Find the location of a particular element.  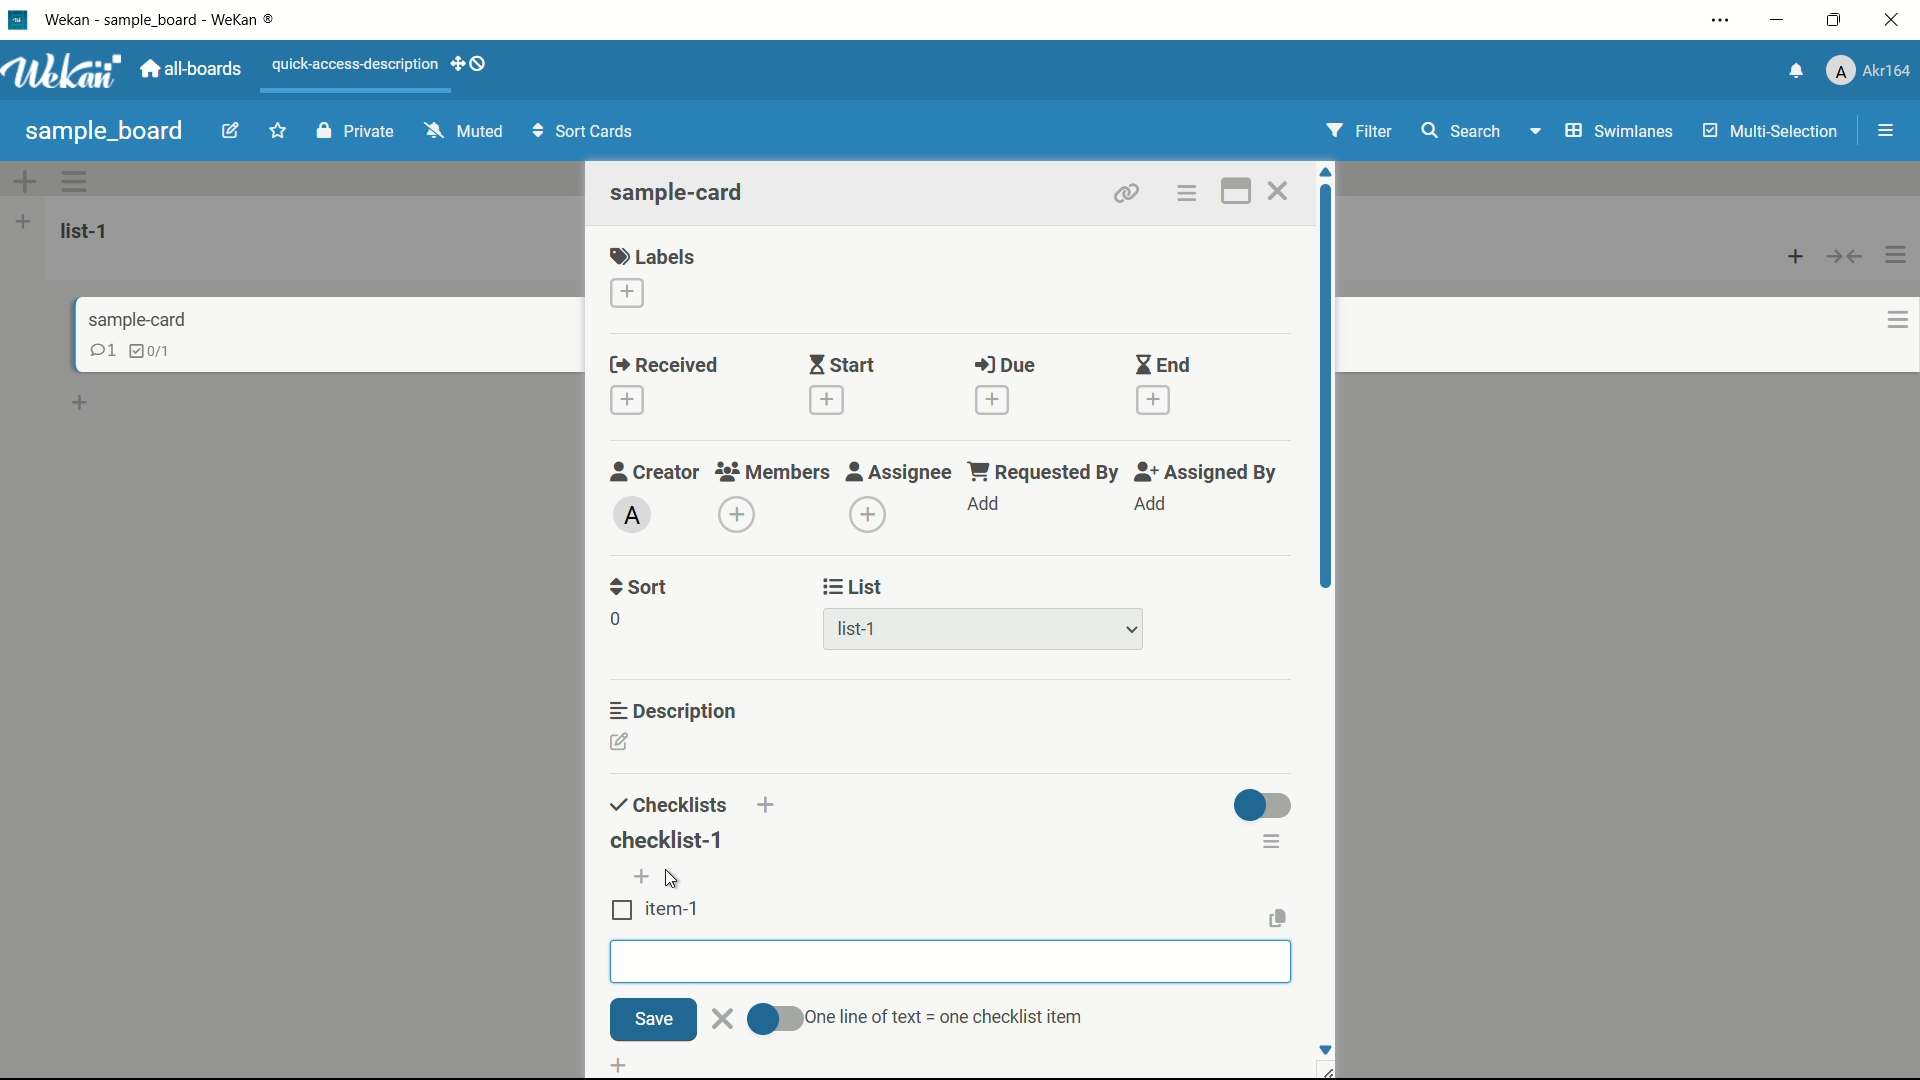

add date is located at coordinates (827, 400).